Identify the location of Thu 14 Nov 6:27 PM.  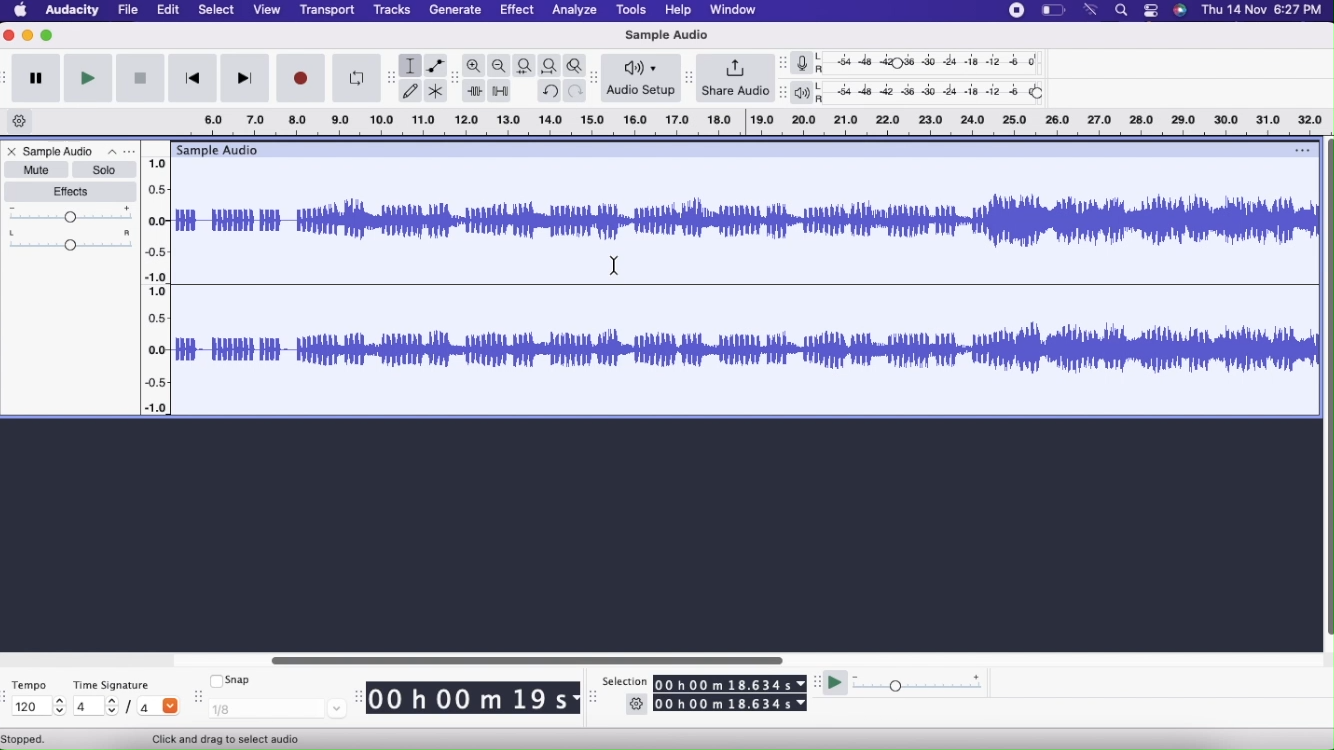
(1264, 12).